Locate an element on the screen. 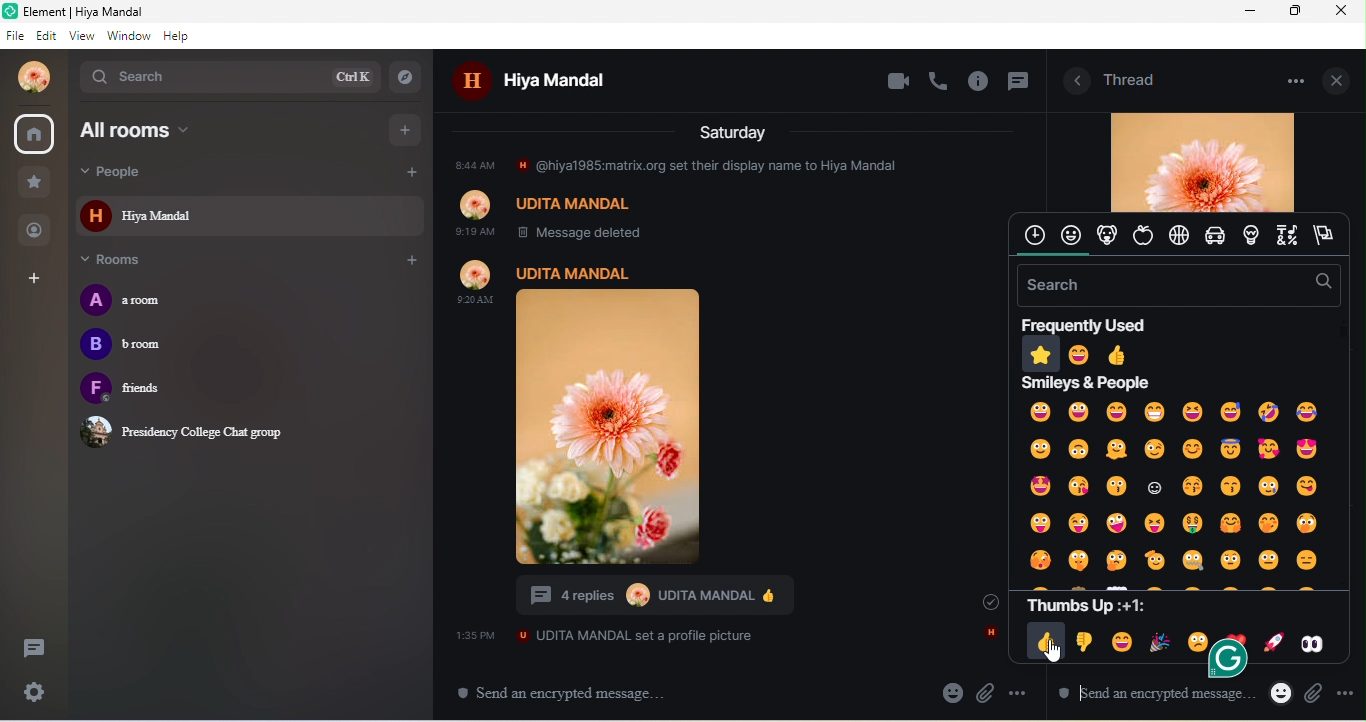 The width and height of the screenshot is (1366, 722). b room is located at coordinates (129, 347).